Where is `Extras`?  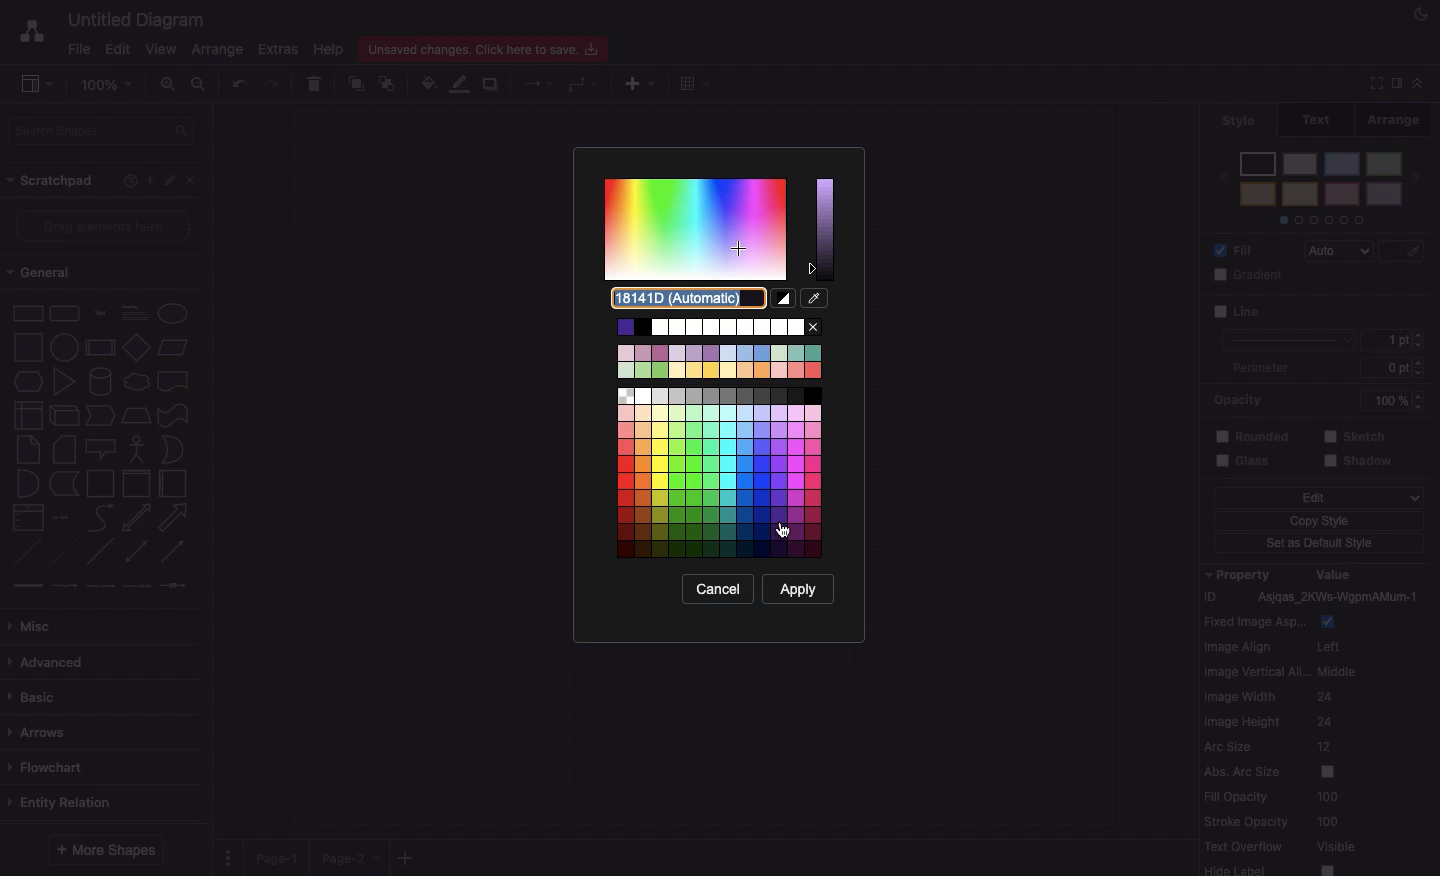 Extras is located at coordinates (278, 50).